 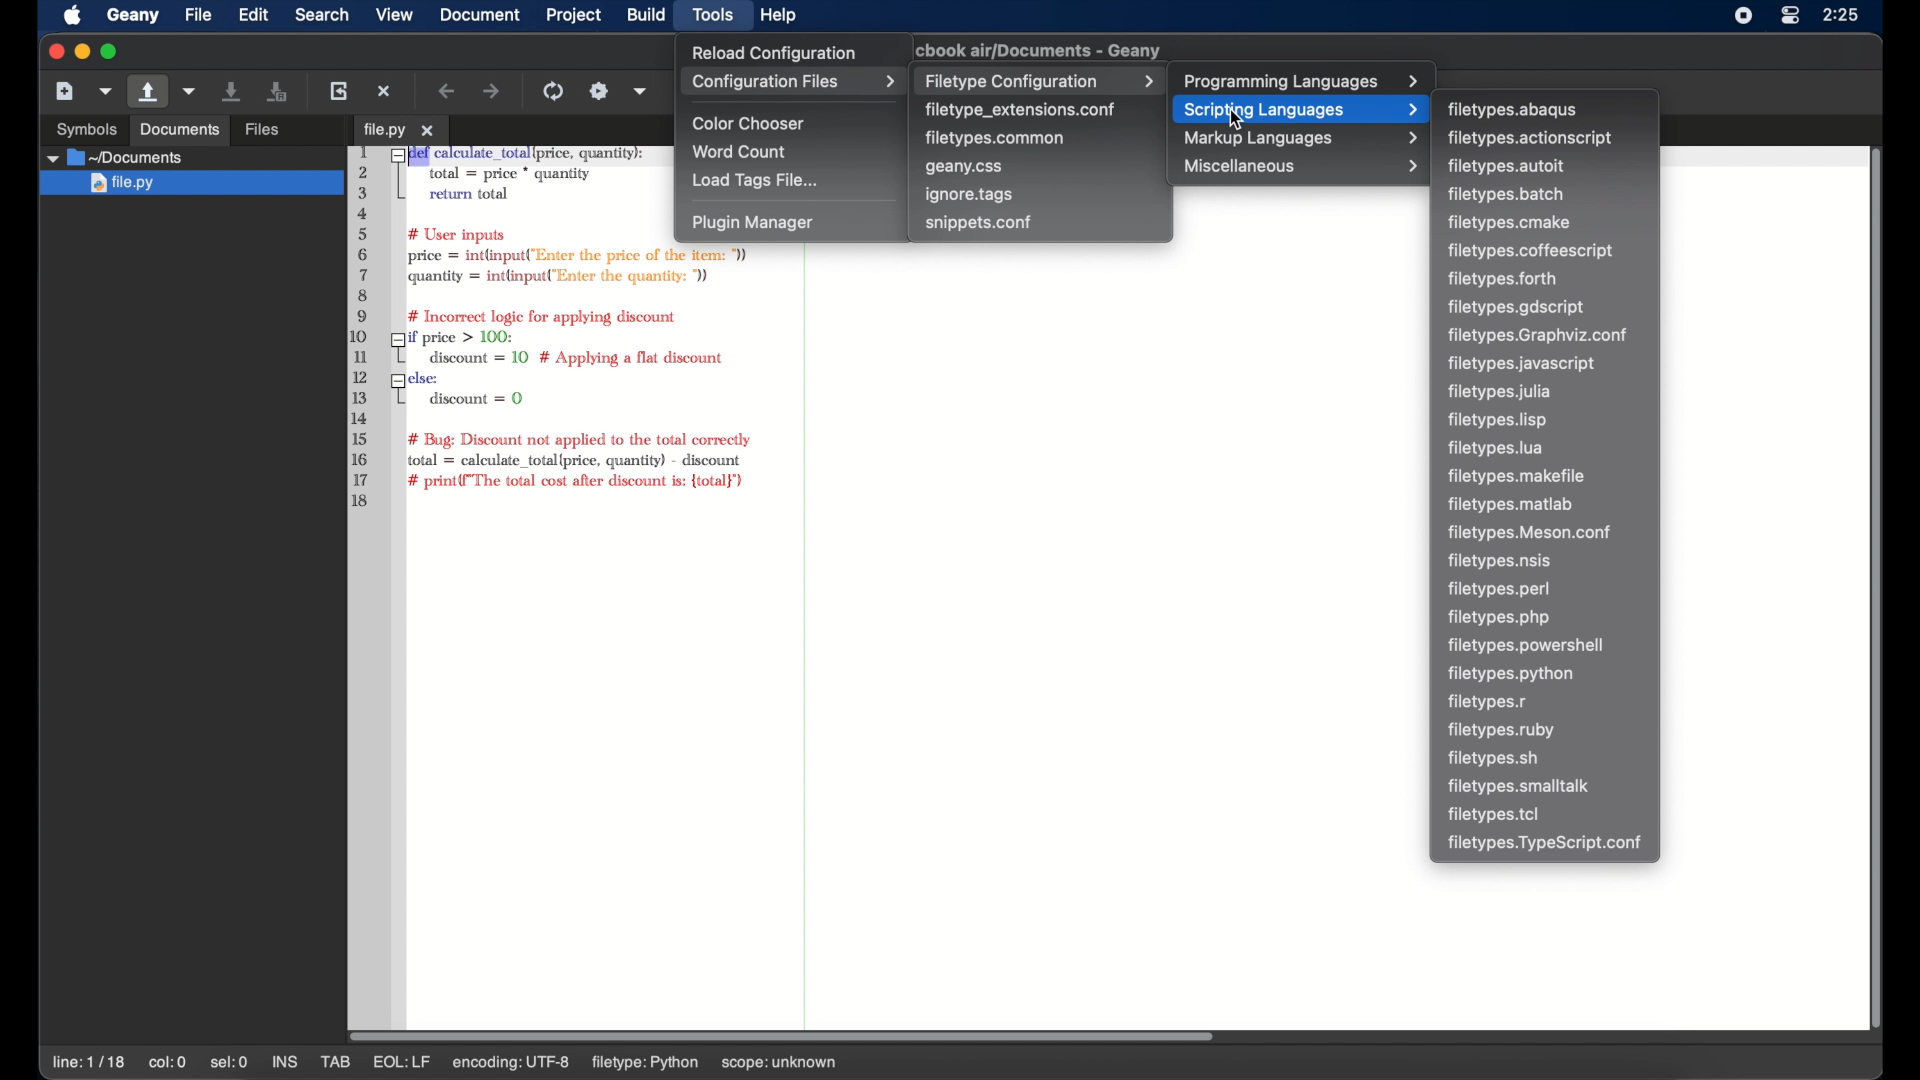 I want to click on eql:lf, so click(x=462, y=1062).